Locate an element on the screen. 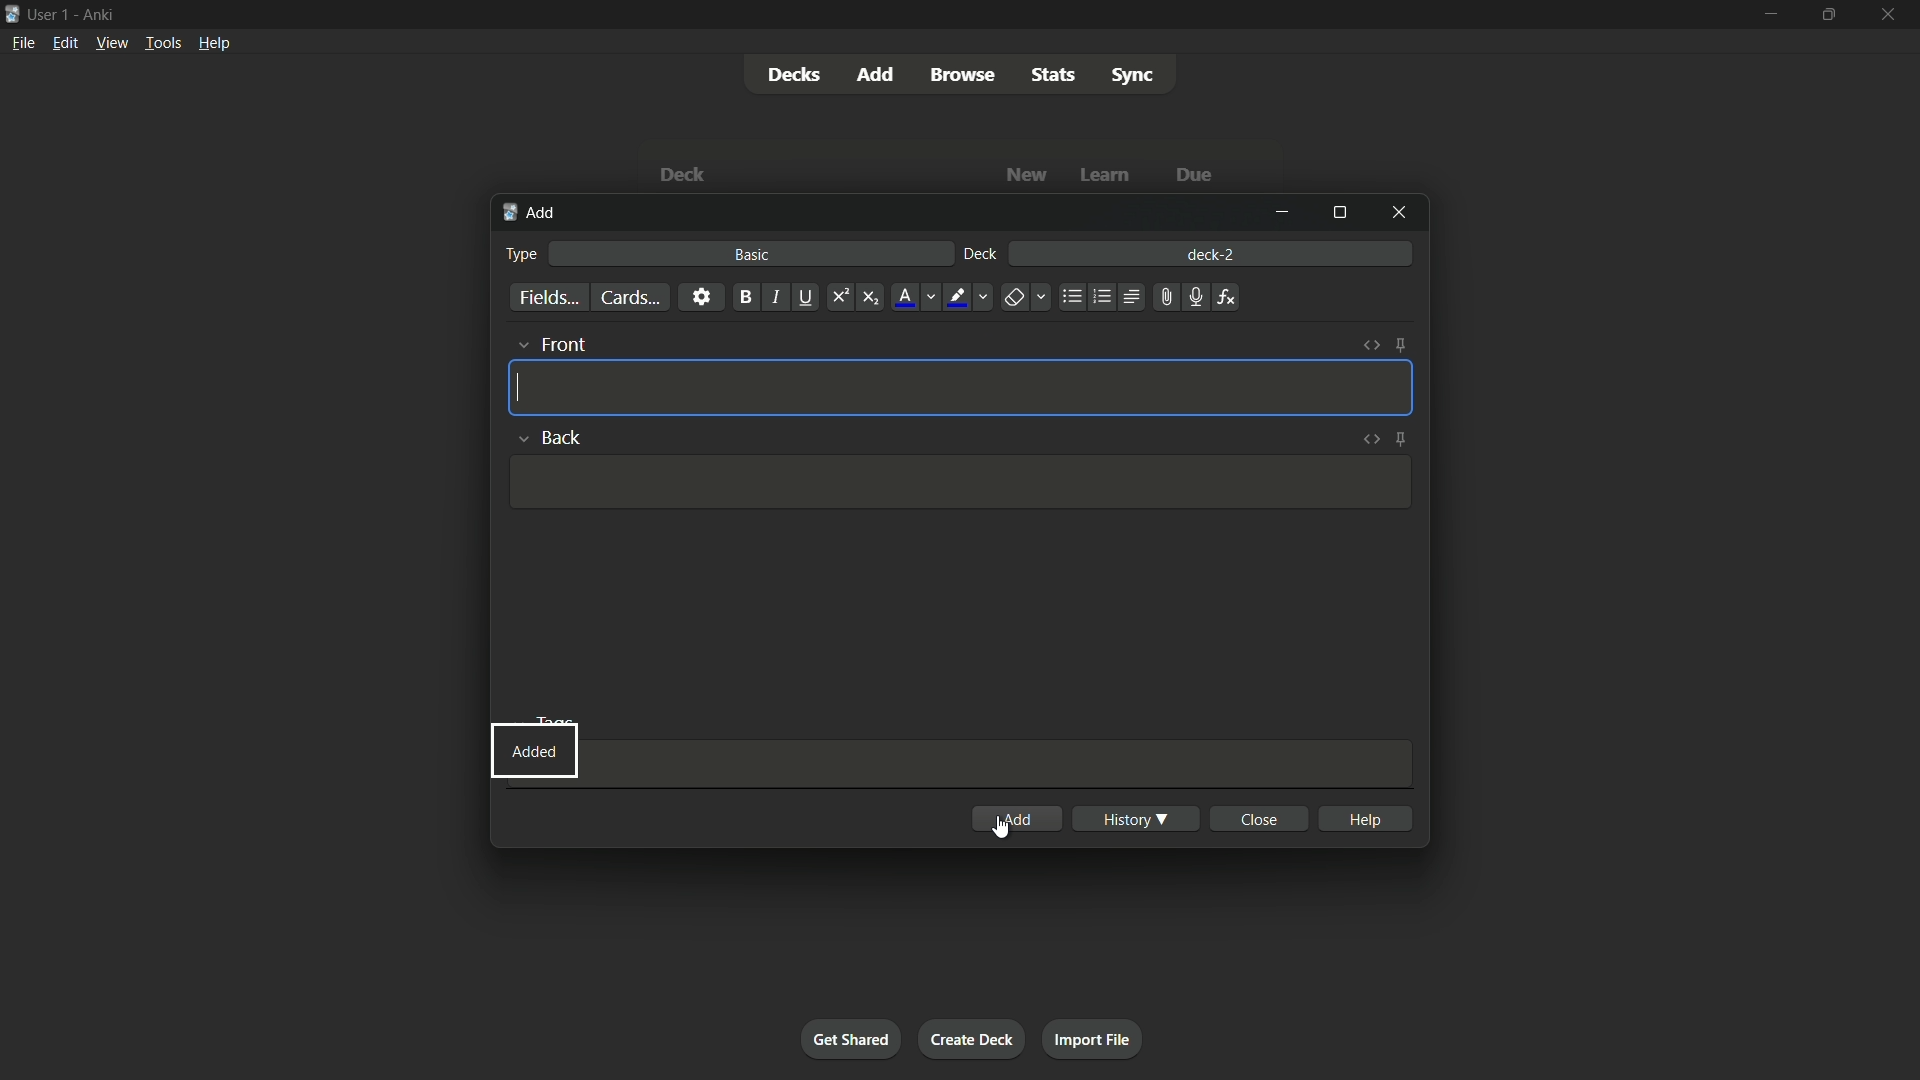 This screenshot has height=1080, width=1920. close window is located at coordinates (1395, 212).